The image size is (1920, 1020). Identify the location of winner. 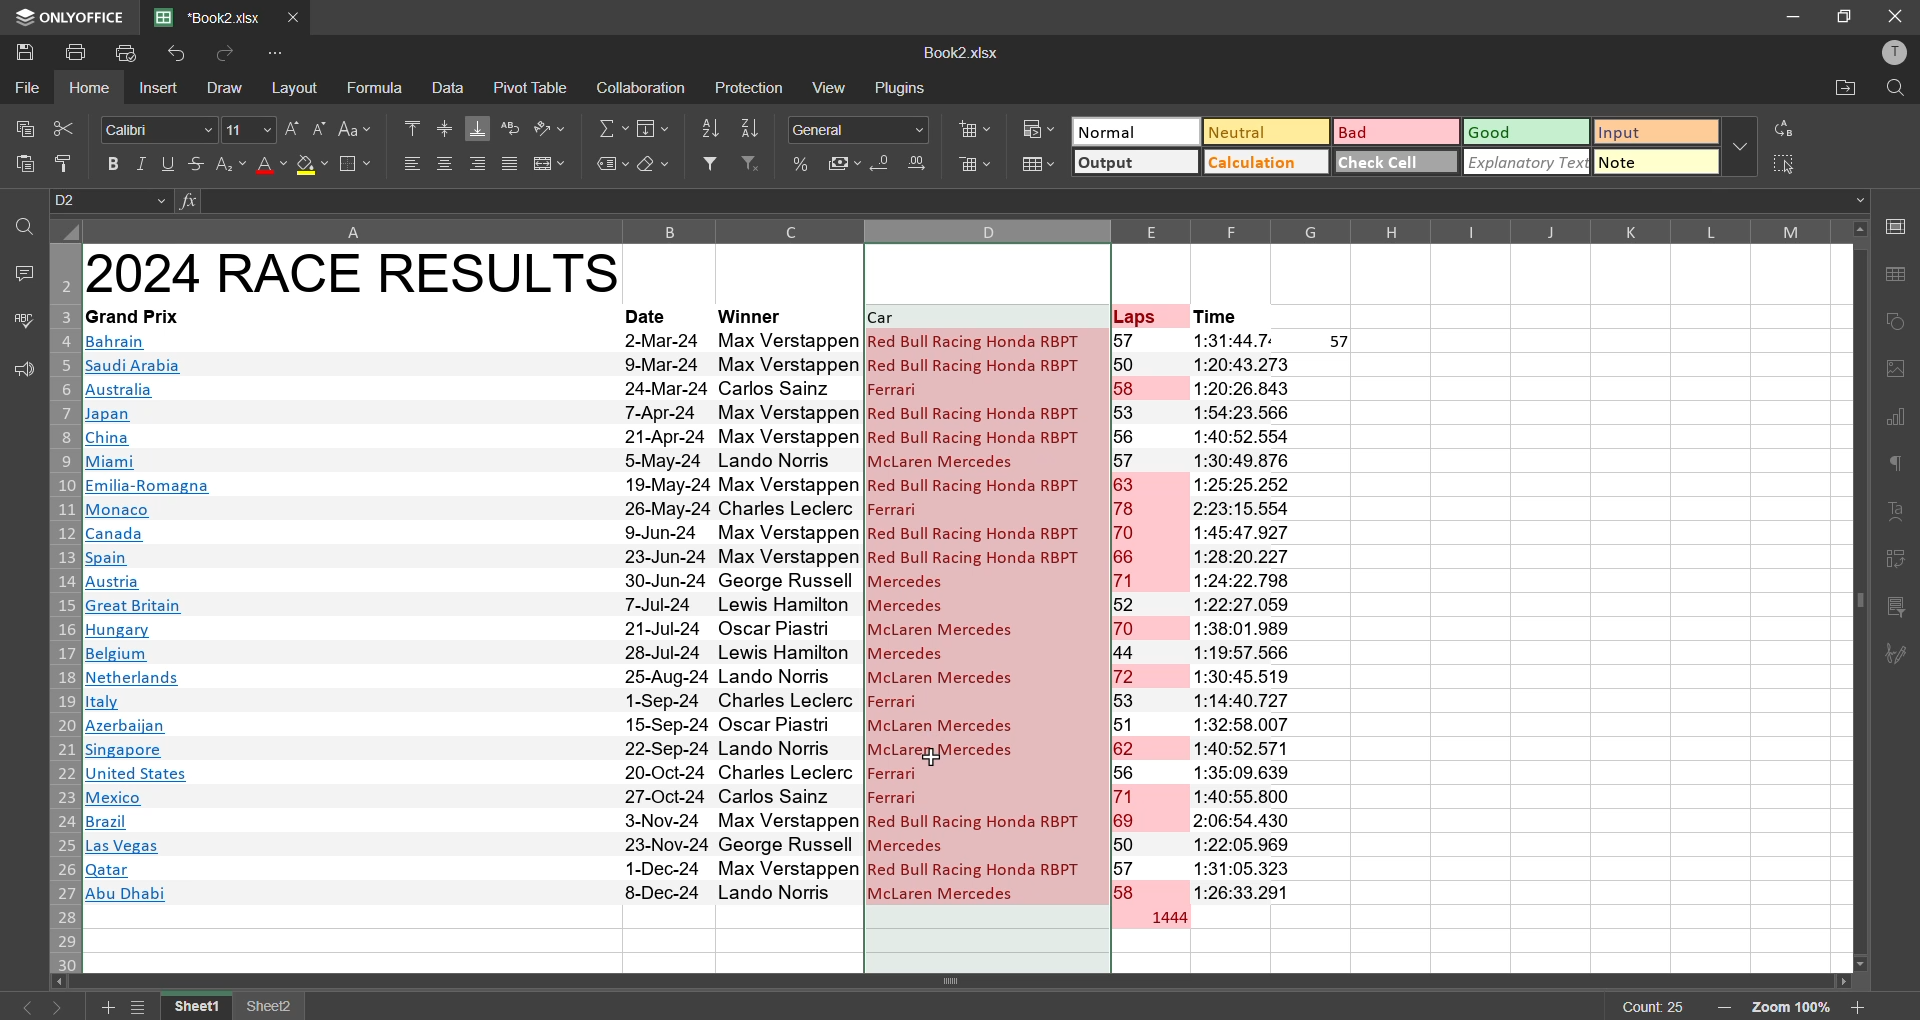
(754, 315).